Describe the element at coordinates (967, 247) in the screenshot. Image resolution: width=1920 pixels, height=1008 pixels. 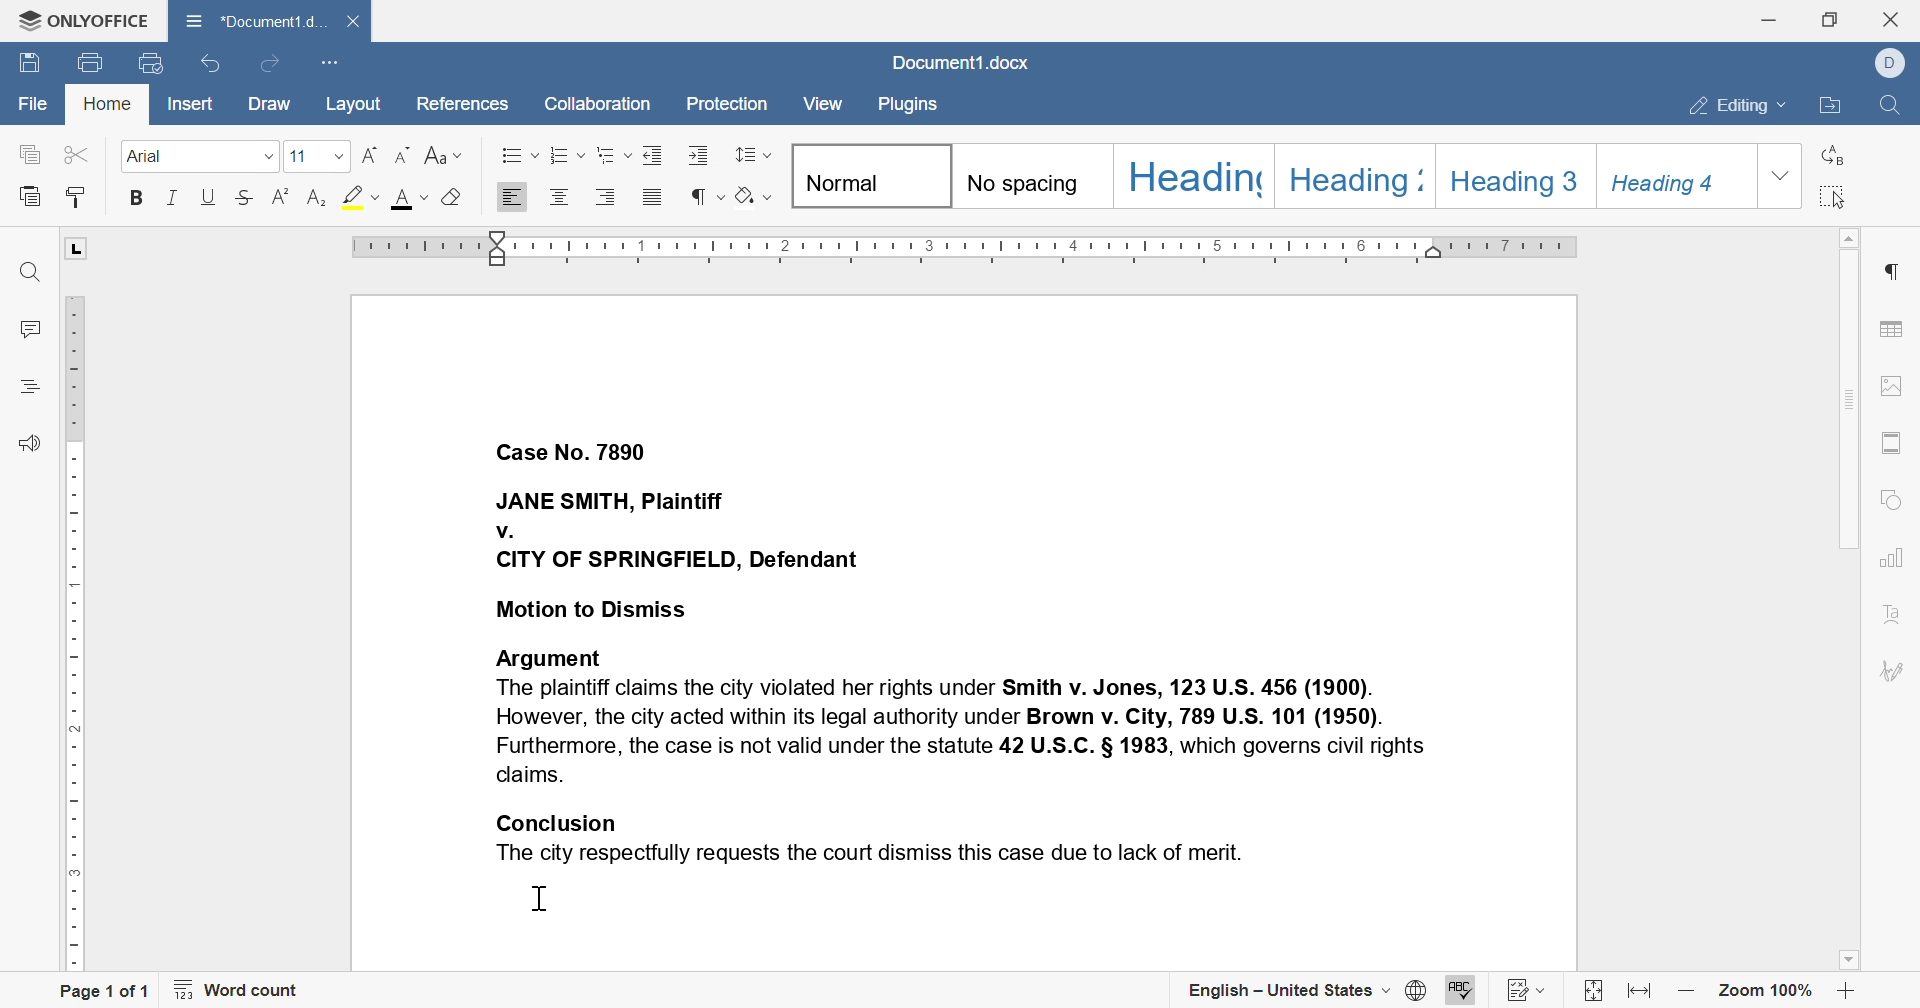
I see `ruler` at that location.